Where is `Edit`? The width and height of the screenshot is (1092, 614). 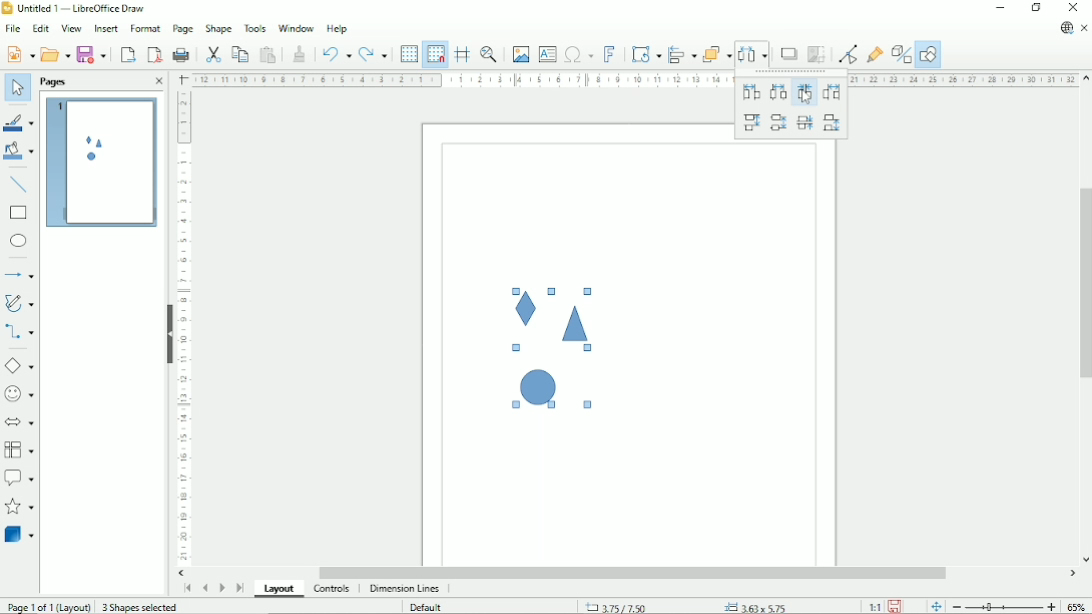
Edit is located at coordinates (40, 27).